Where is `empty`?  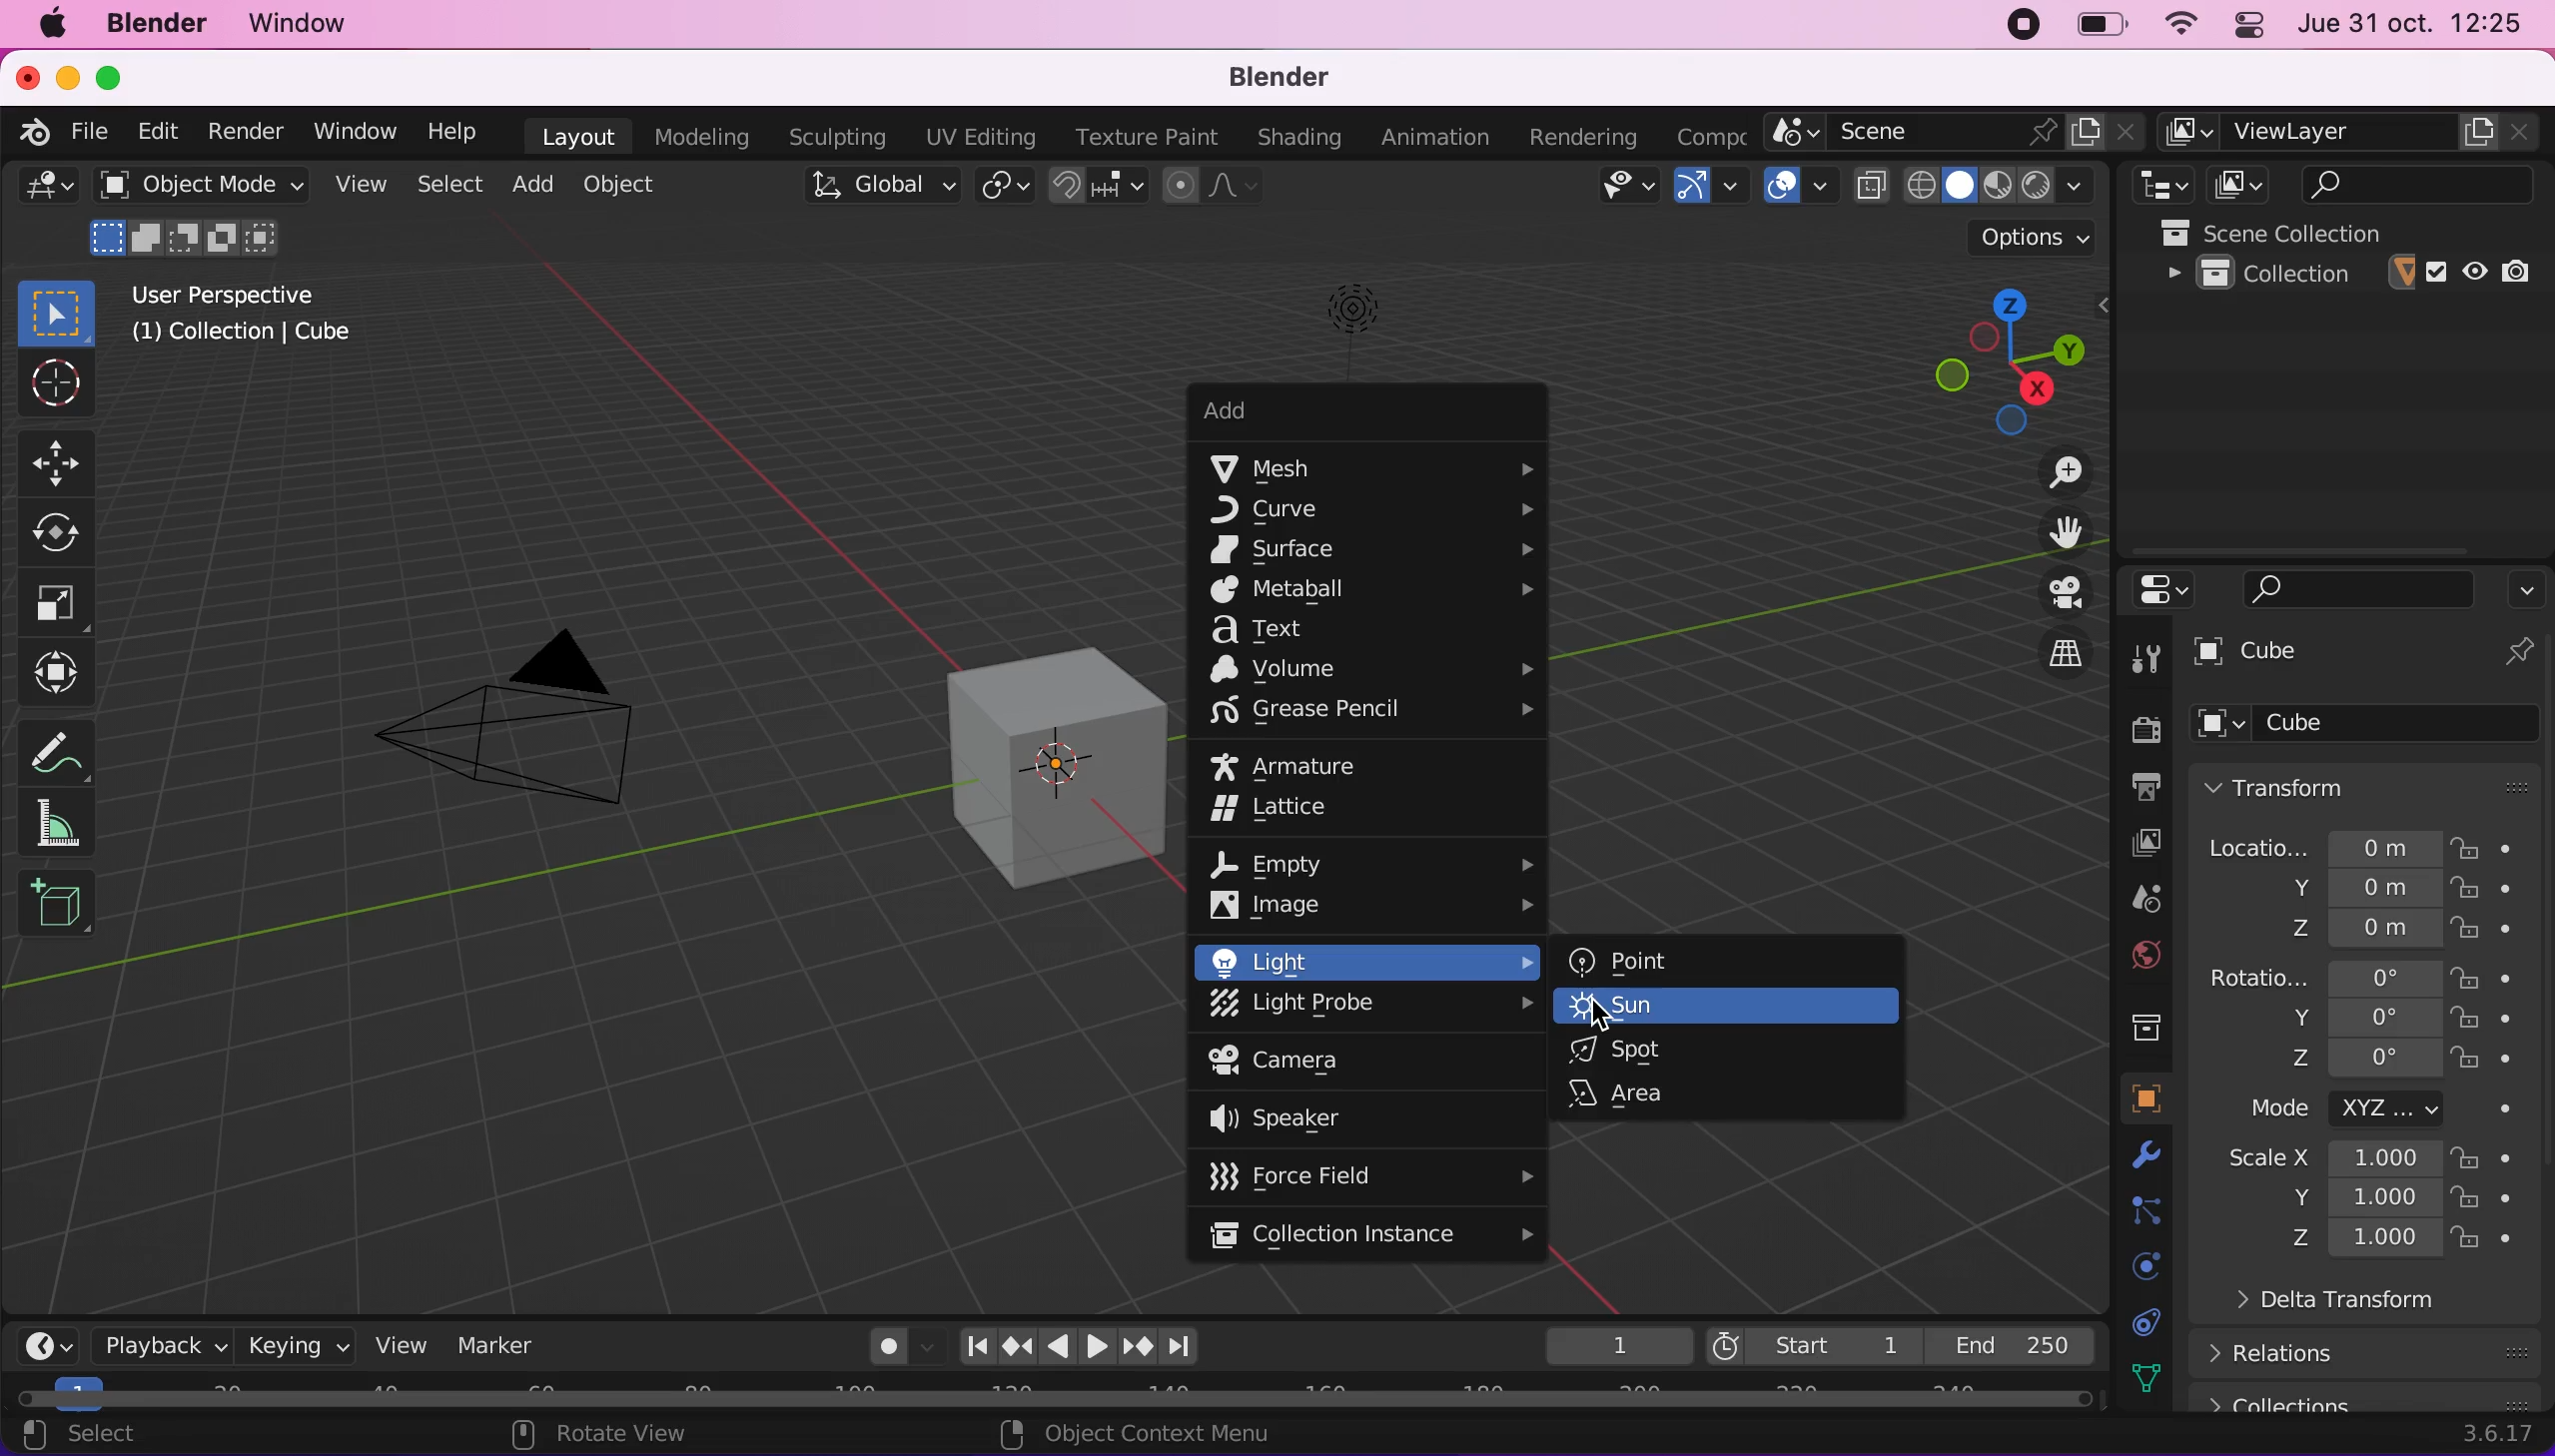 empty is located at coordinates (1378, 858).